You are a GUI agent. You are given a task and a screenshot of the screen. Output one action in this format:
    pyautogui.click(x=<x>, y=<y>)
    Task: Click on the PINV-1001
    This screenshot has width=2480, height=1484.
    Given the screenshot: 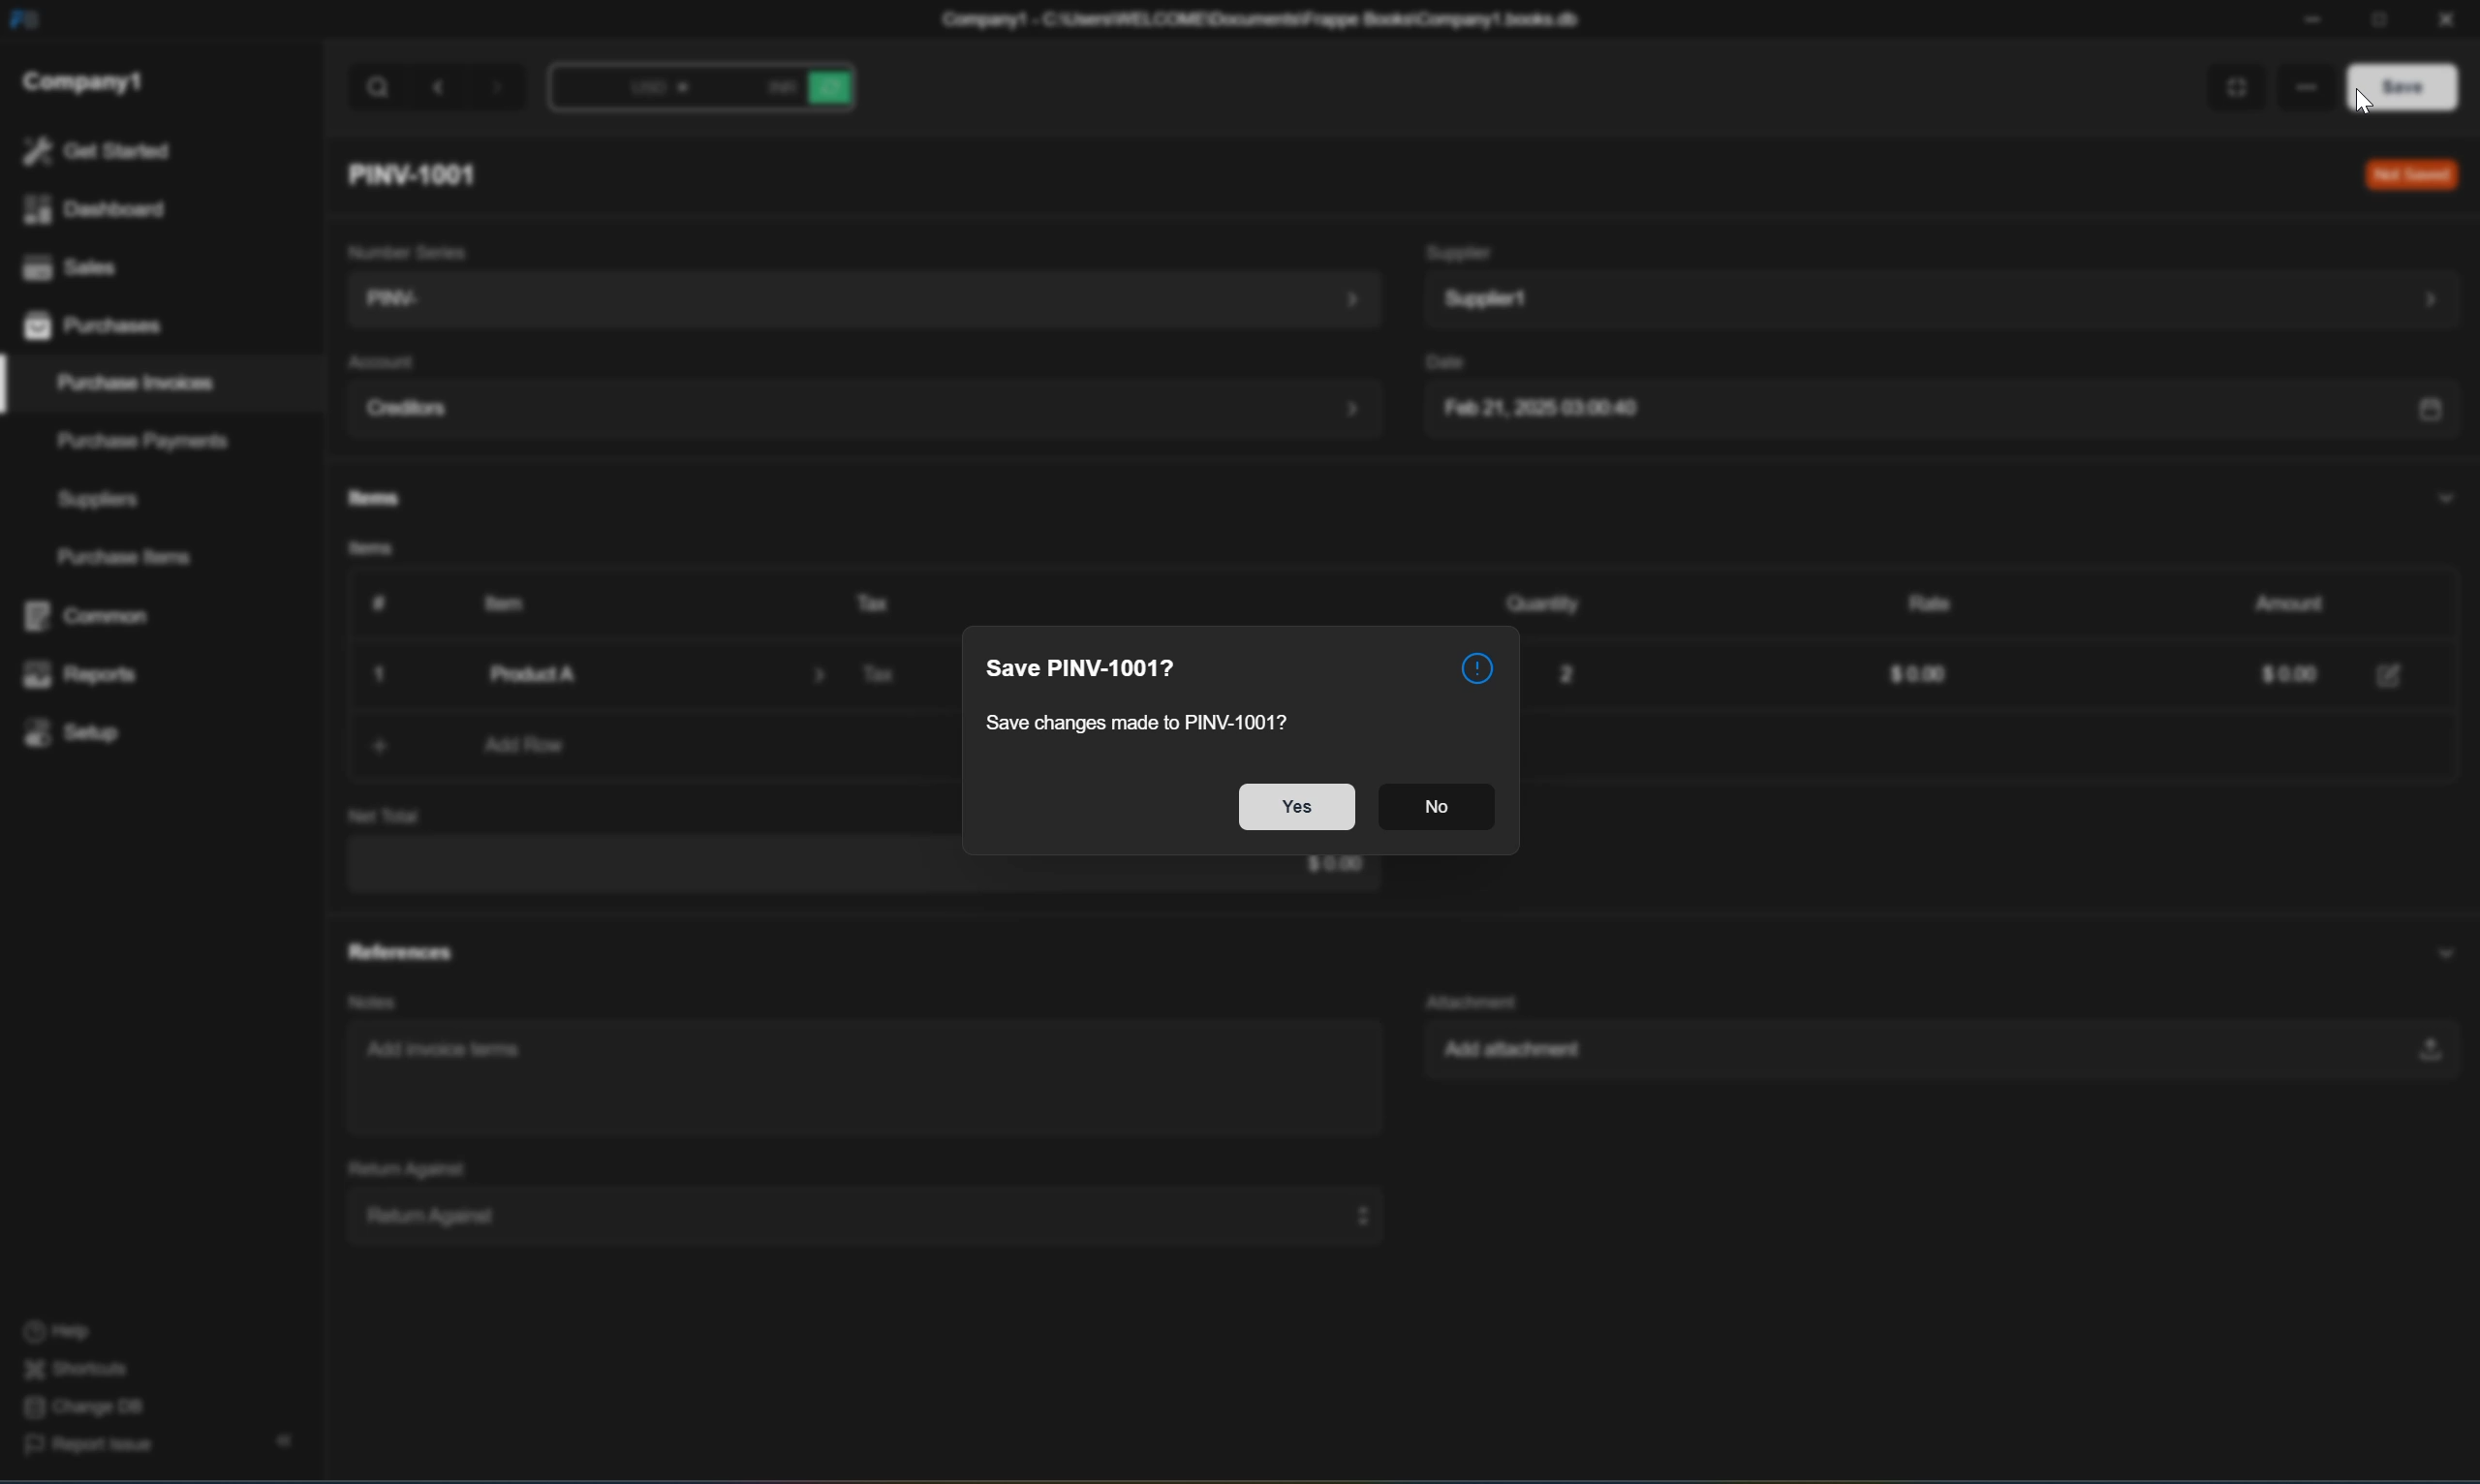 What is the action you would take?
    pyautogui.click(x=421, y=174)
    